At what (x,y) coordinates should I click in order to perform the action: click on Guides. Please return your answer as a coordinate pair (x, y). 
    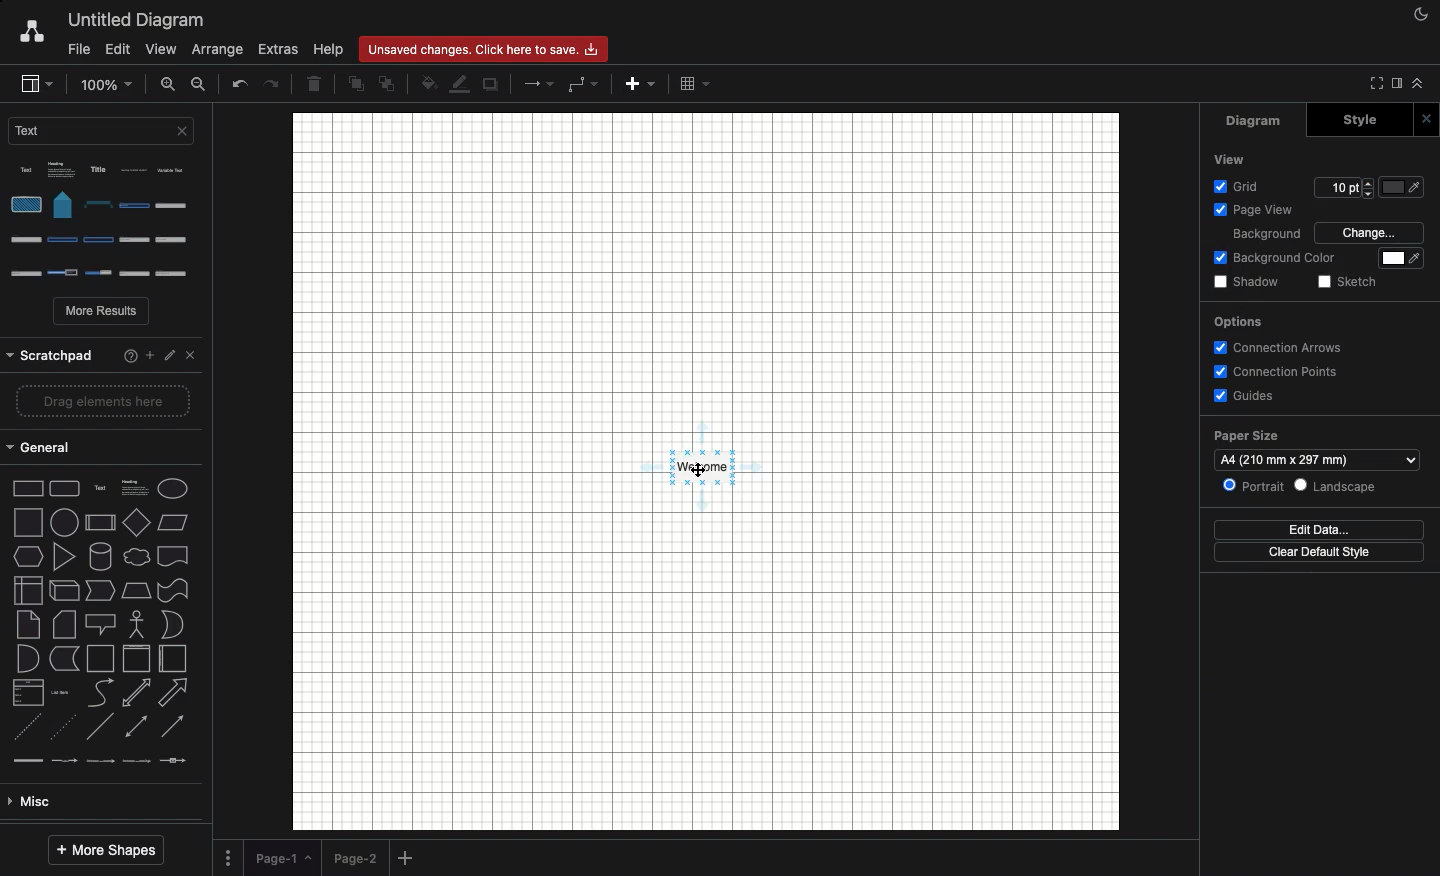
    Looking at the image, I should click on (1256, 394).